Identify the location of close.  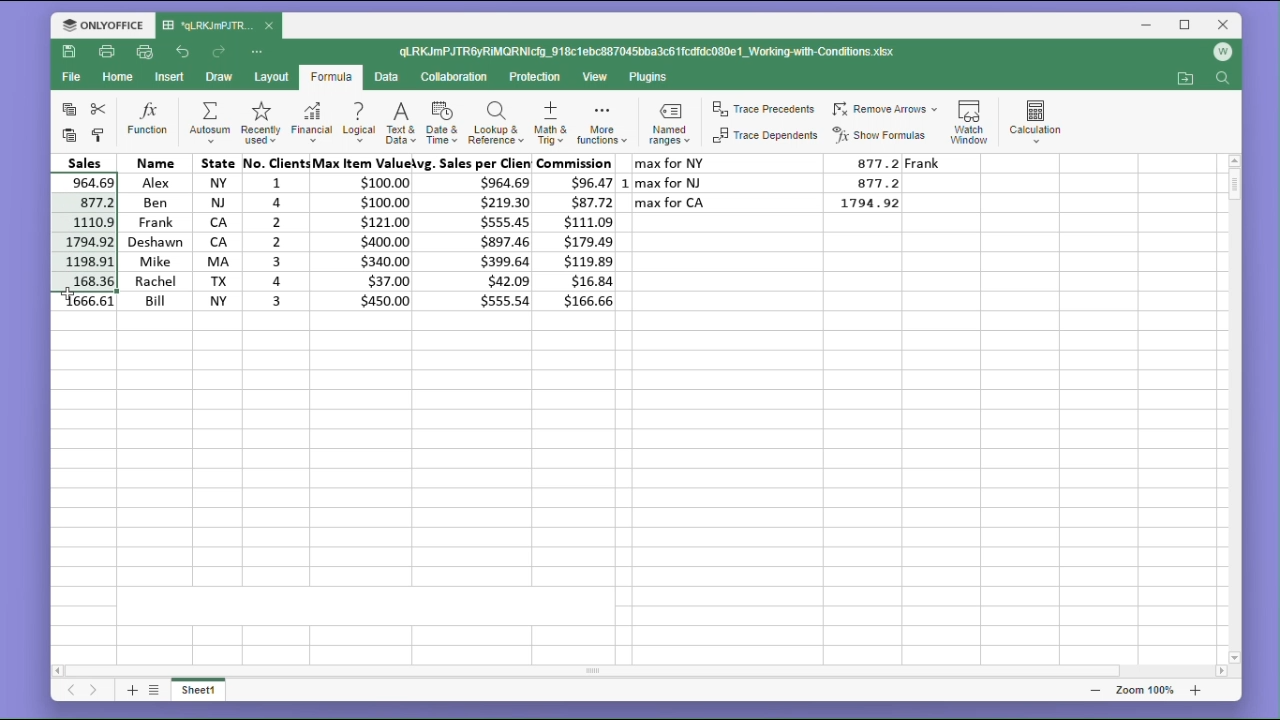
(270, 27).